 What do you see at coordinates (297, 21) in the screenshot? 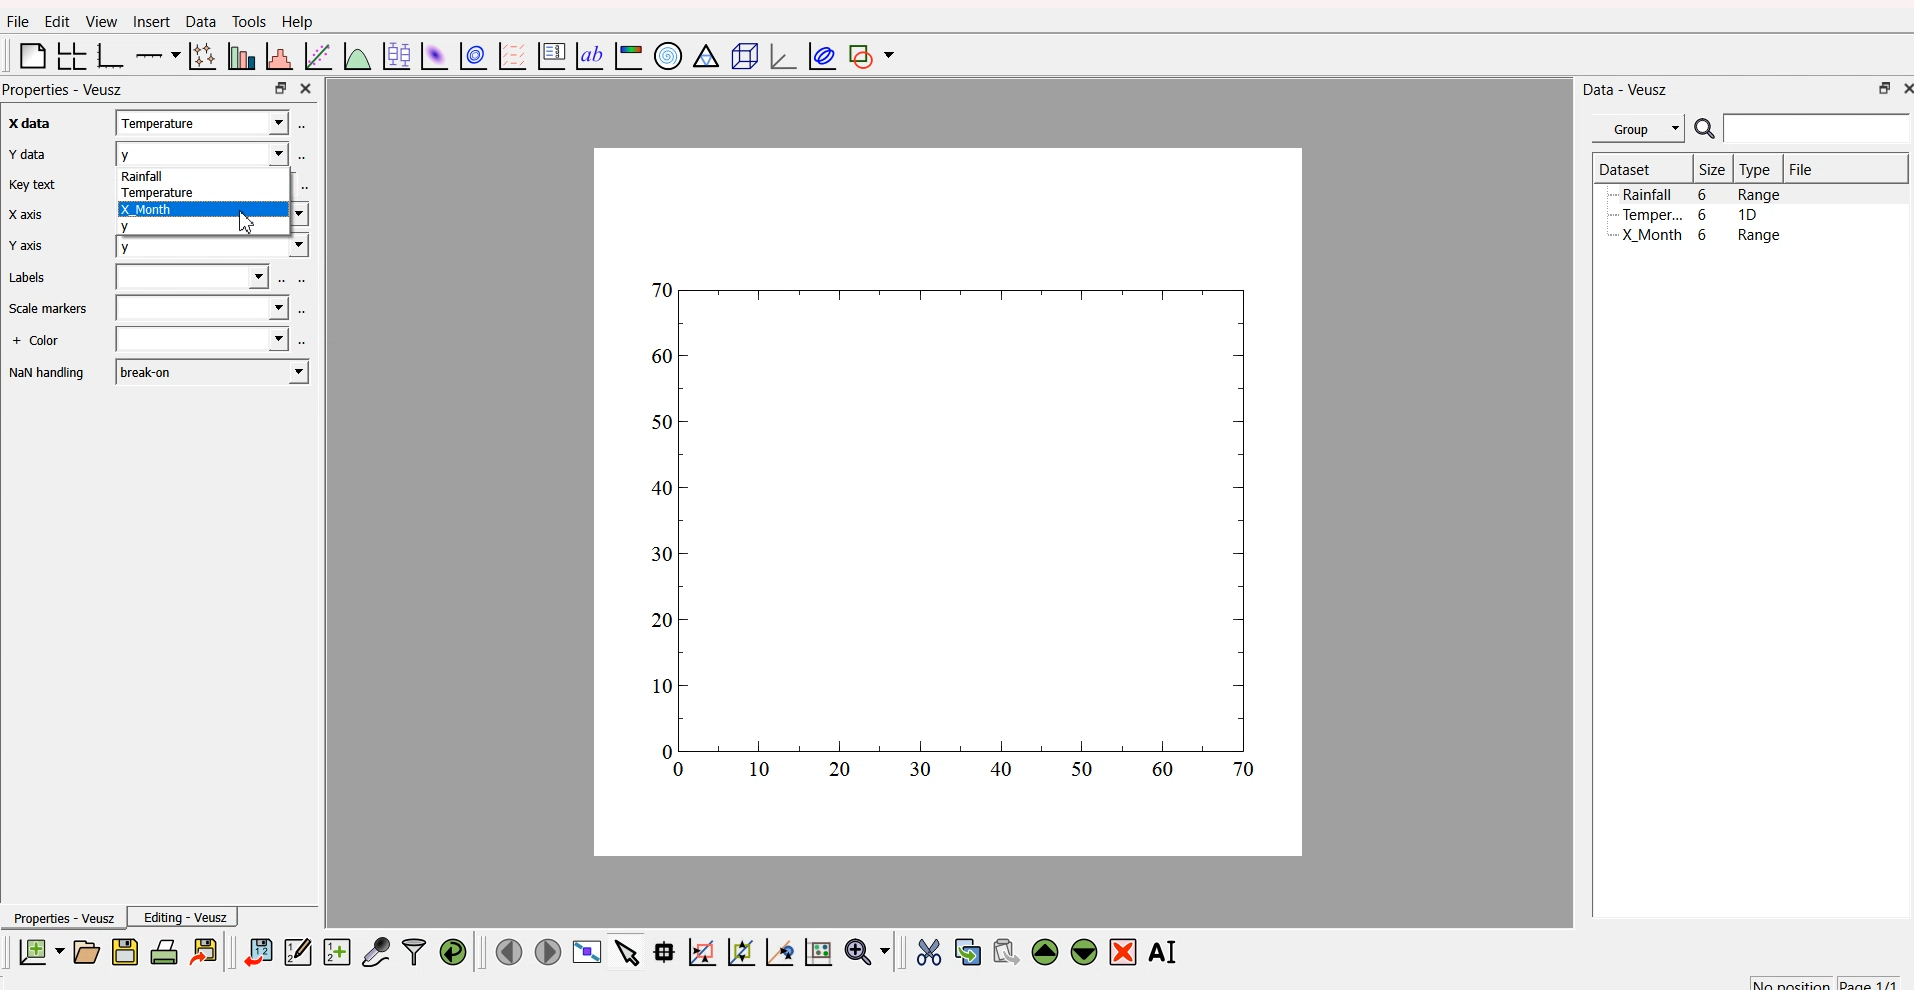
I see `Help` at bounding box center [297, 21].